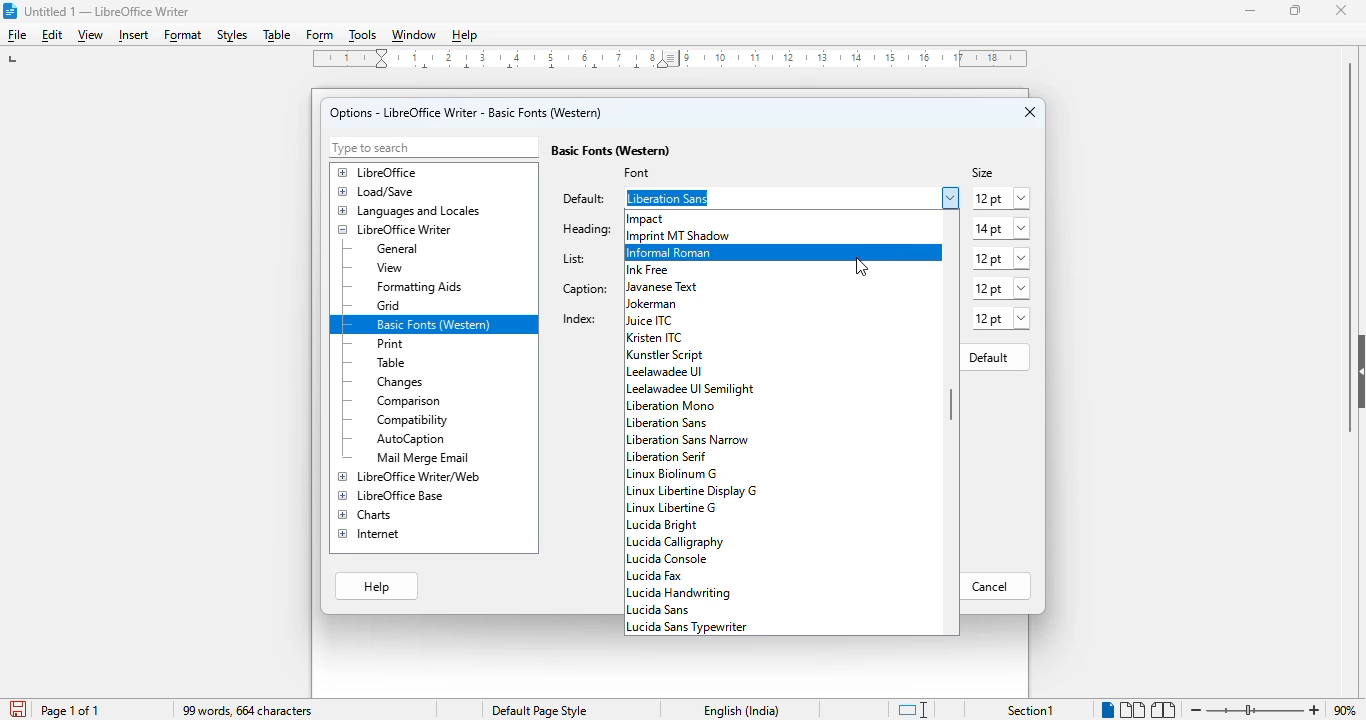  I want to click on comparison, so click(409, 403).